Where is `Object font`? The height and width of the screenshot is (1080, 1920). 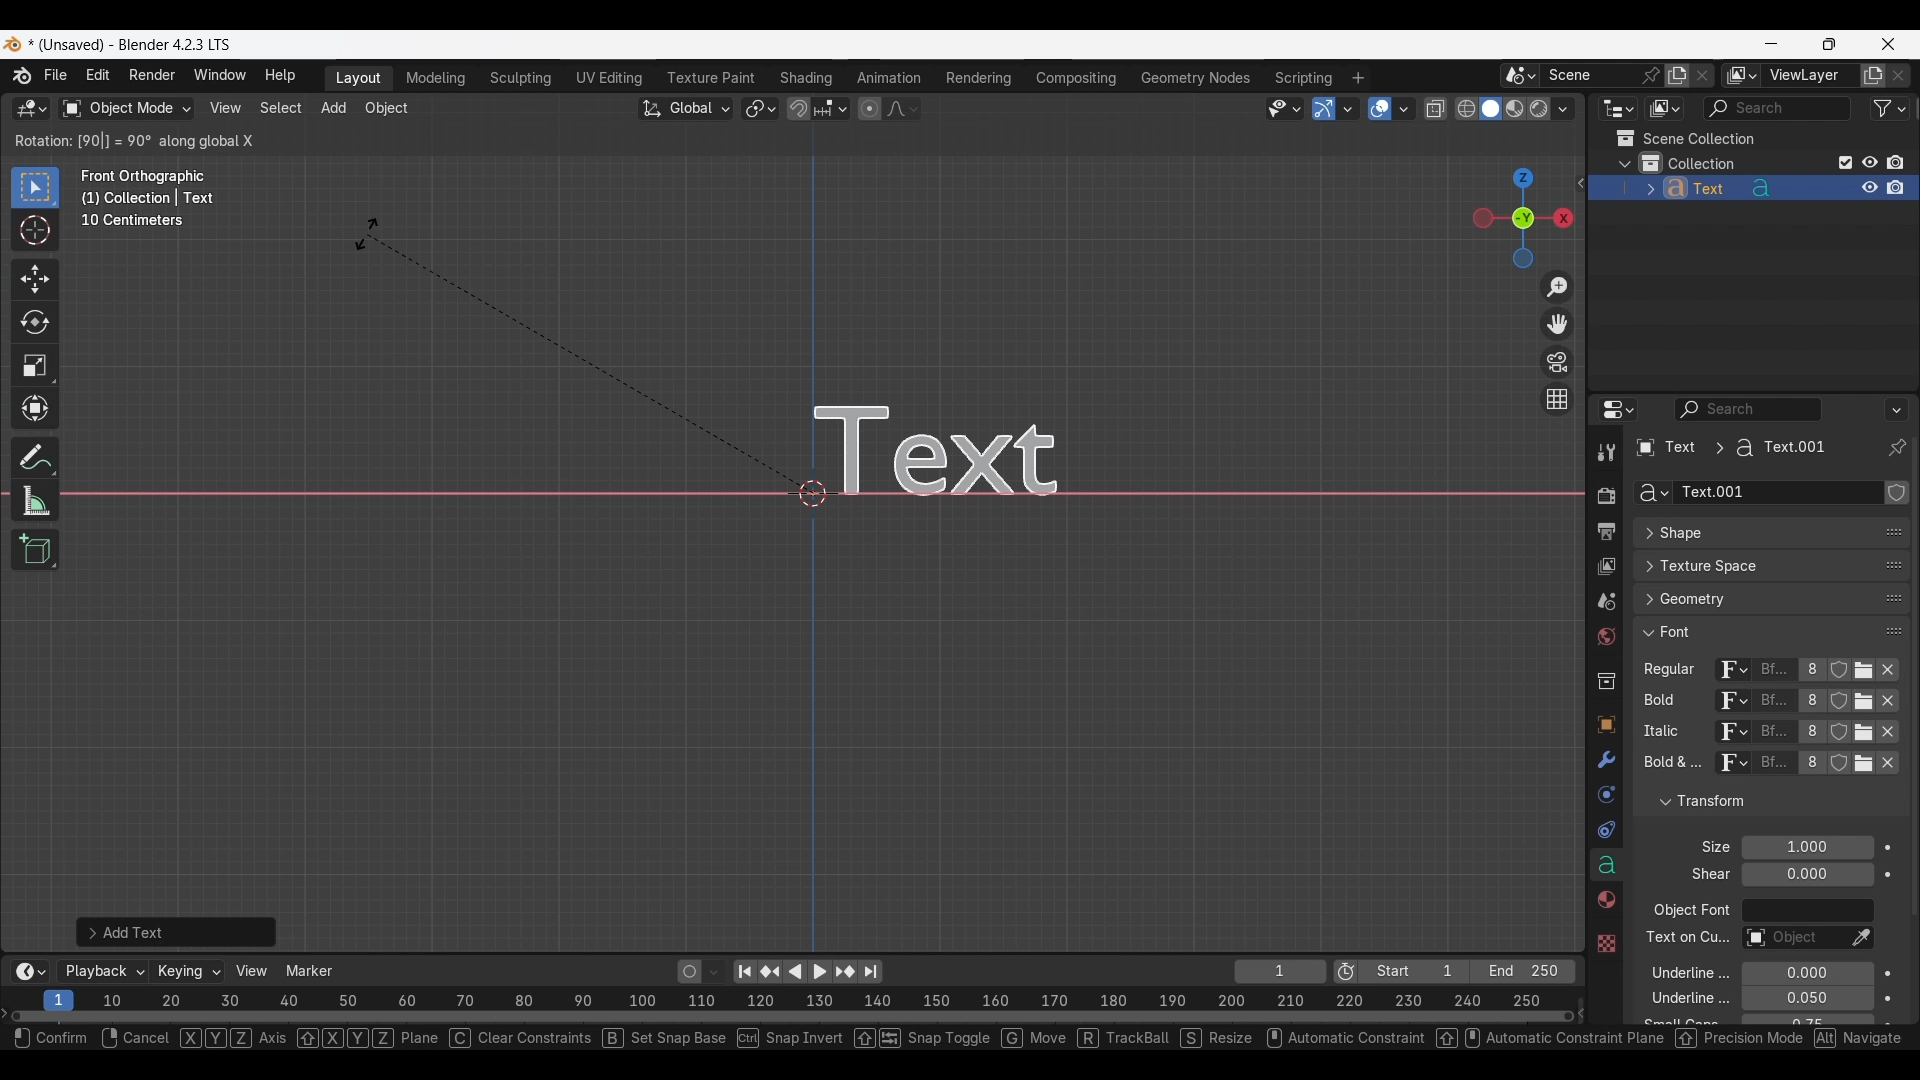 Object font is located at coordinates (1807, 911).